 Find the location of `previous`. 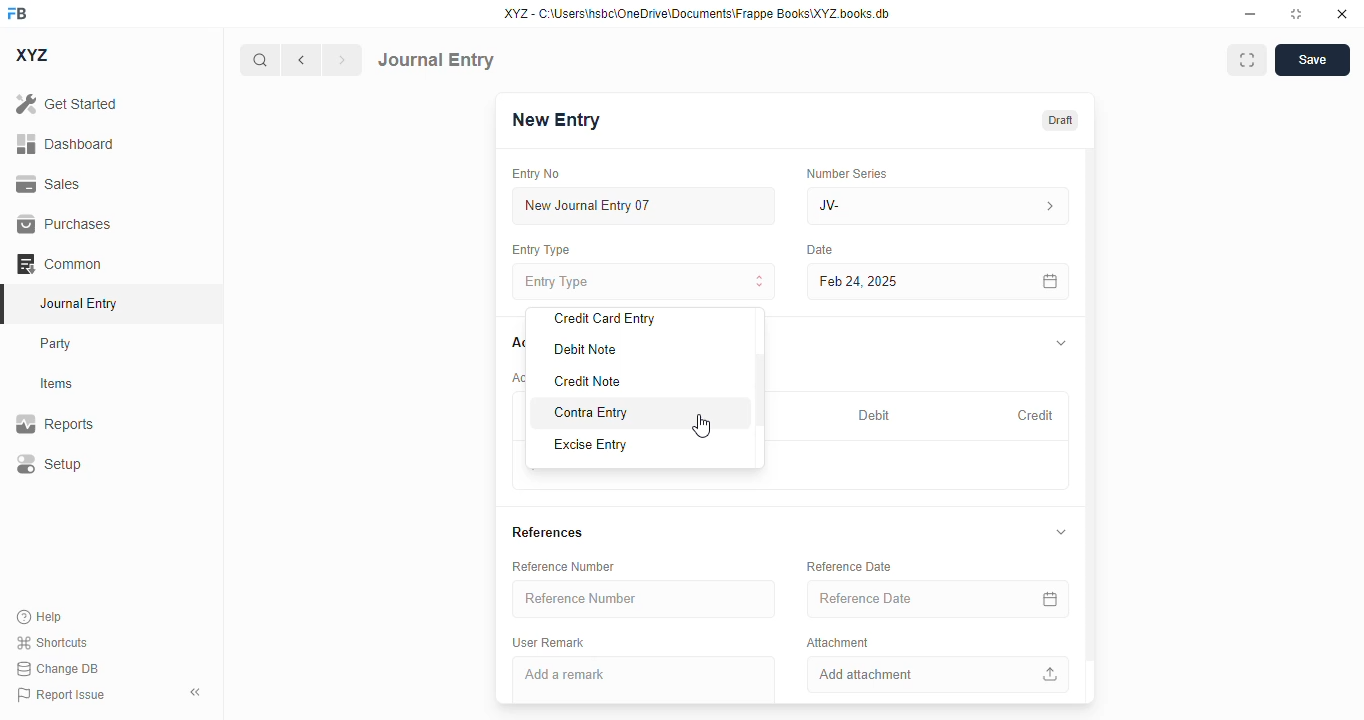

previous is located at coordinates (301, 60).